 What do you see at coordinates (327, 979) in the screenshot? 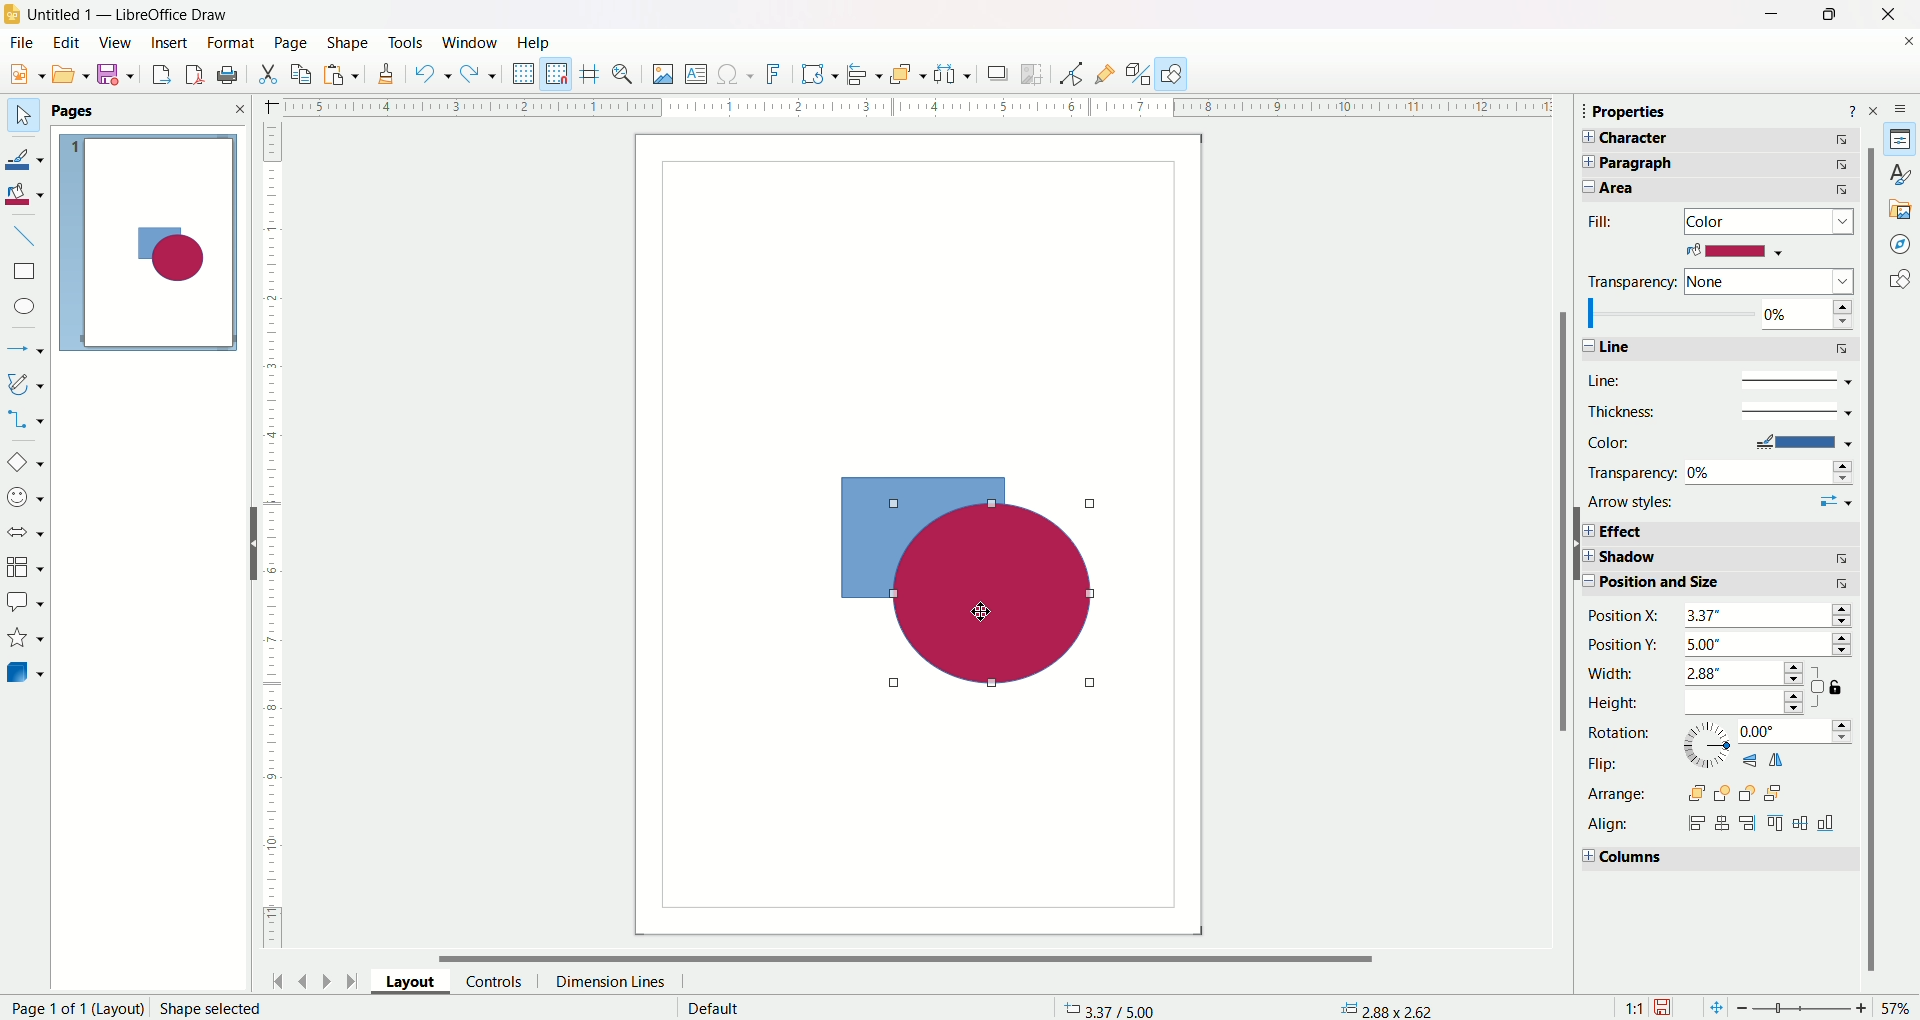
I see `next page` at bounding box center [327, 979].